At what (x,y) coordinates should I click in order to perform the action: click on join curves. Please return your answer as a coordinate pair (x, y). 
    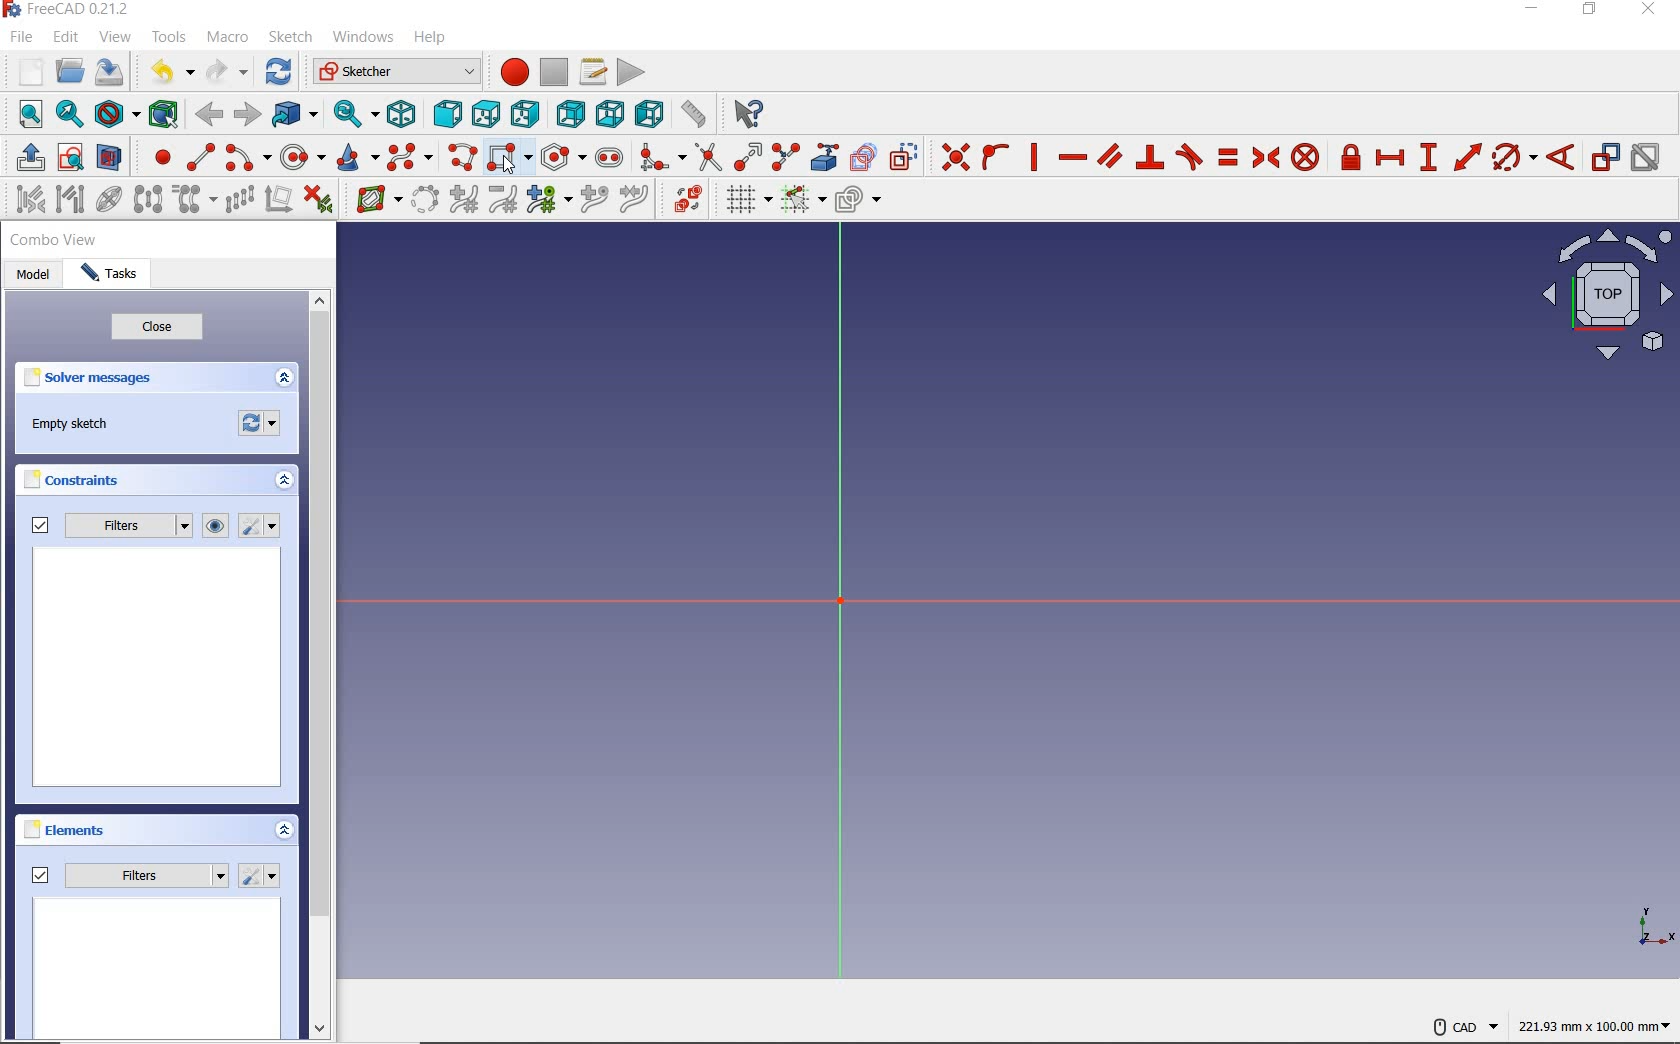
    Looking at the image, I should click on (636, 202).